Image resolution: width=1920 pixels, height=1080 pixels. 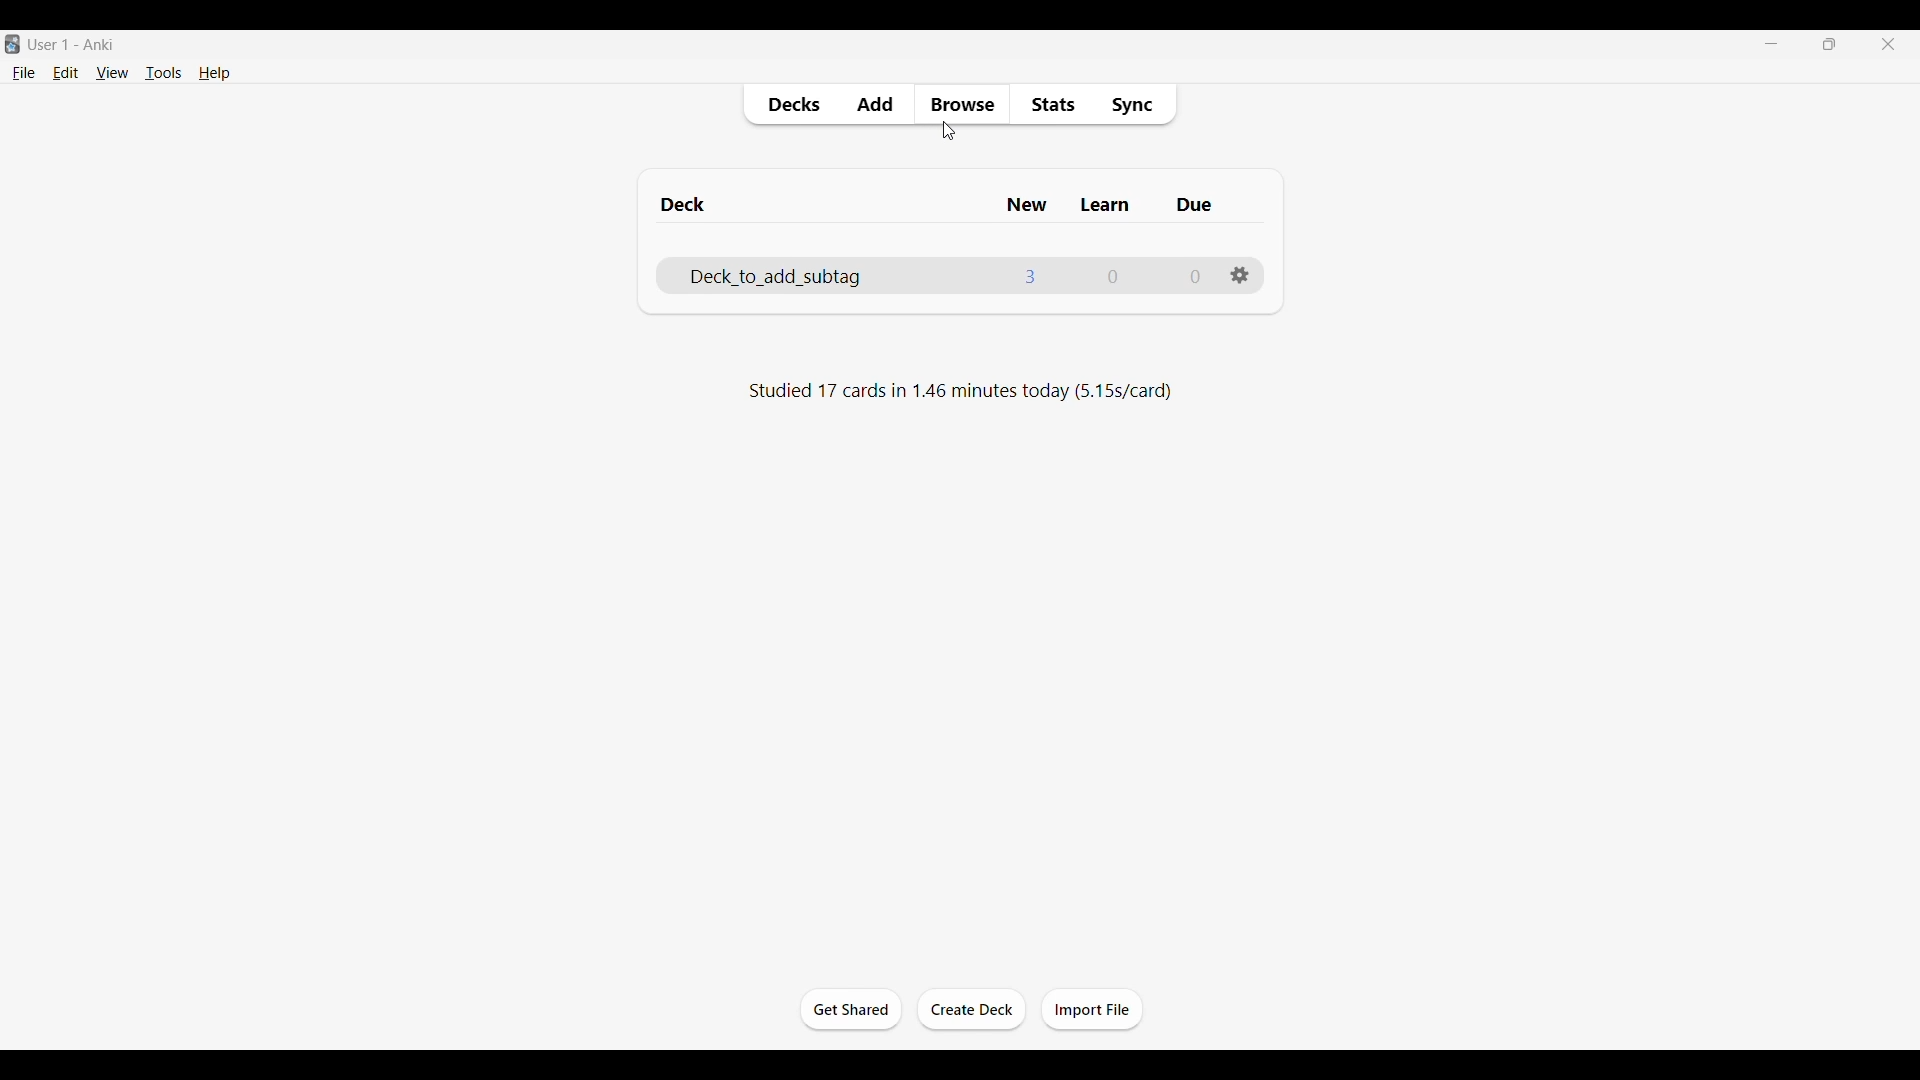 I want to click on Deck name, click to go to Study cards, so click(x=834, y=276).